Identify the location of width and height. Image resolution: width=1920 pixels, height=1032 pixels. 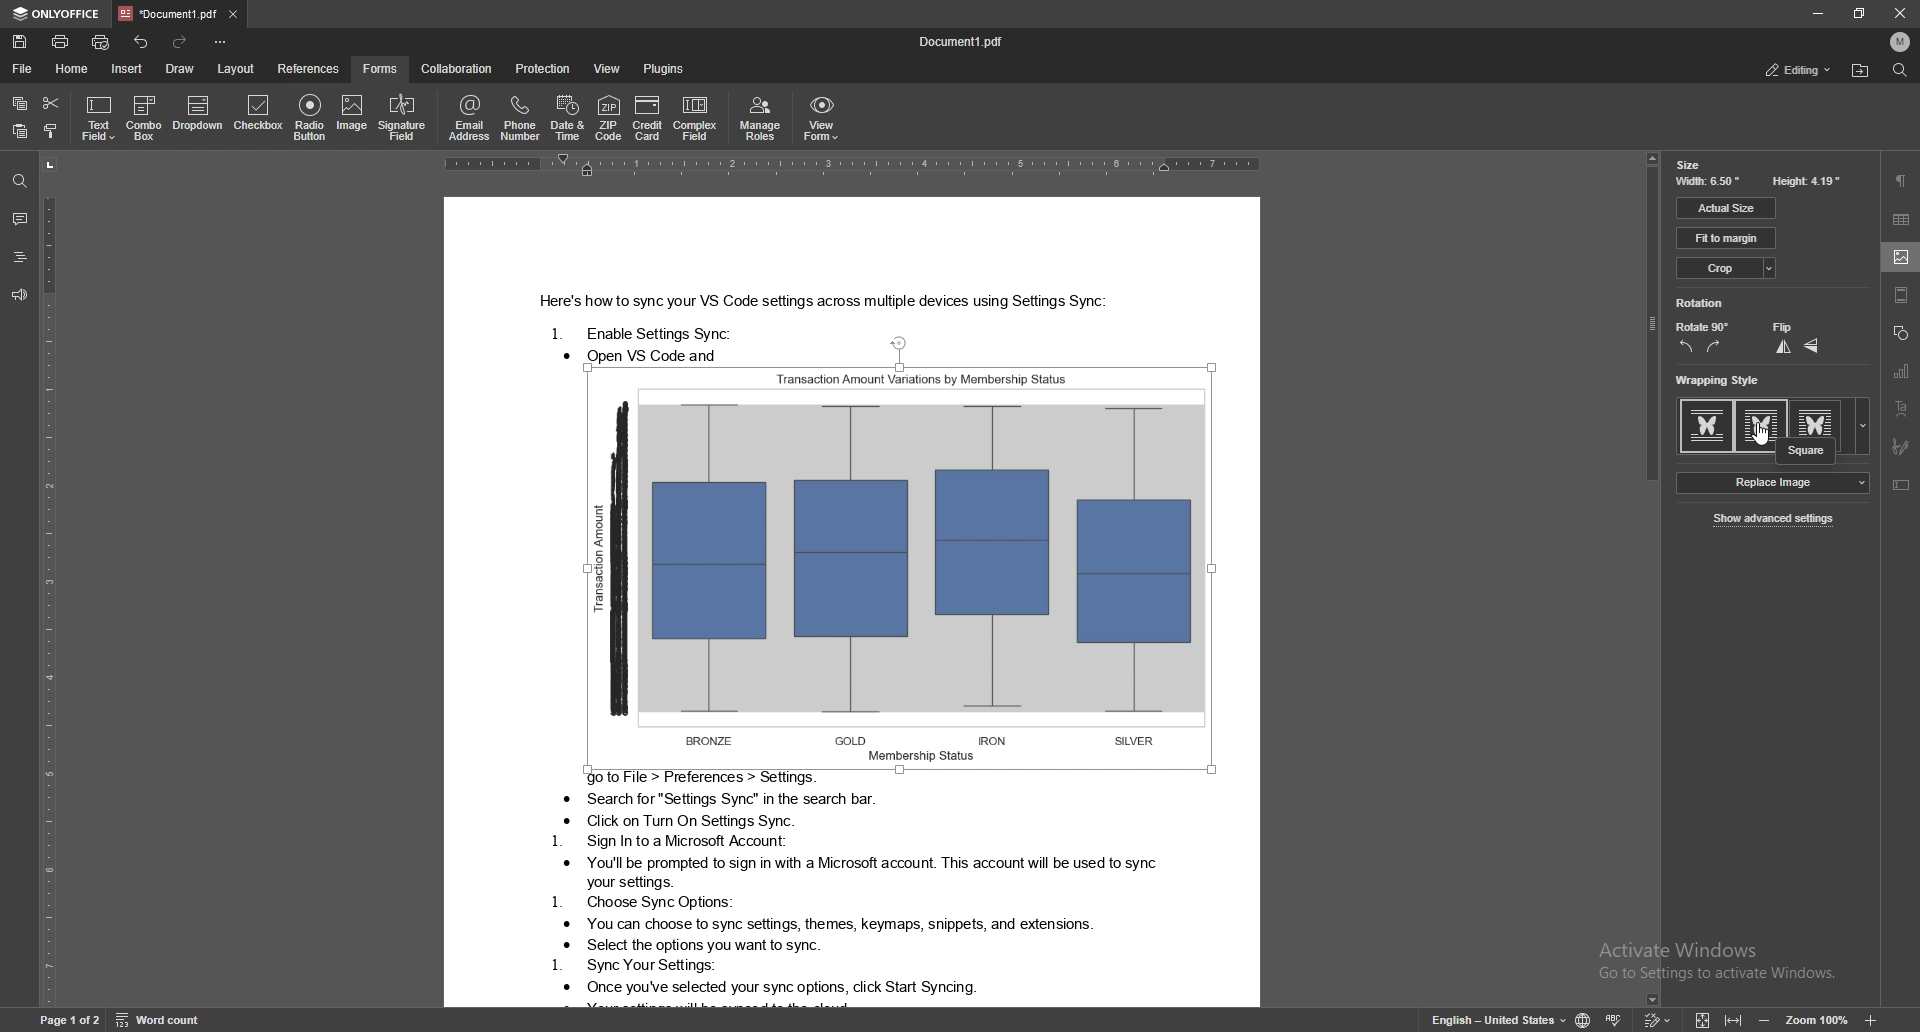
(1759, 183).